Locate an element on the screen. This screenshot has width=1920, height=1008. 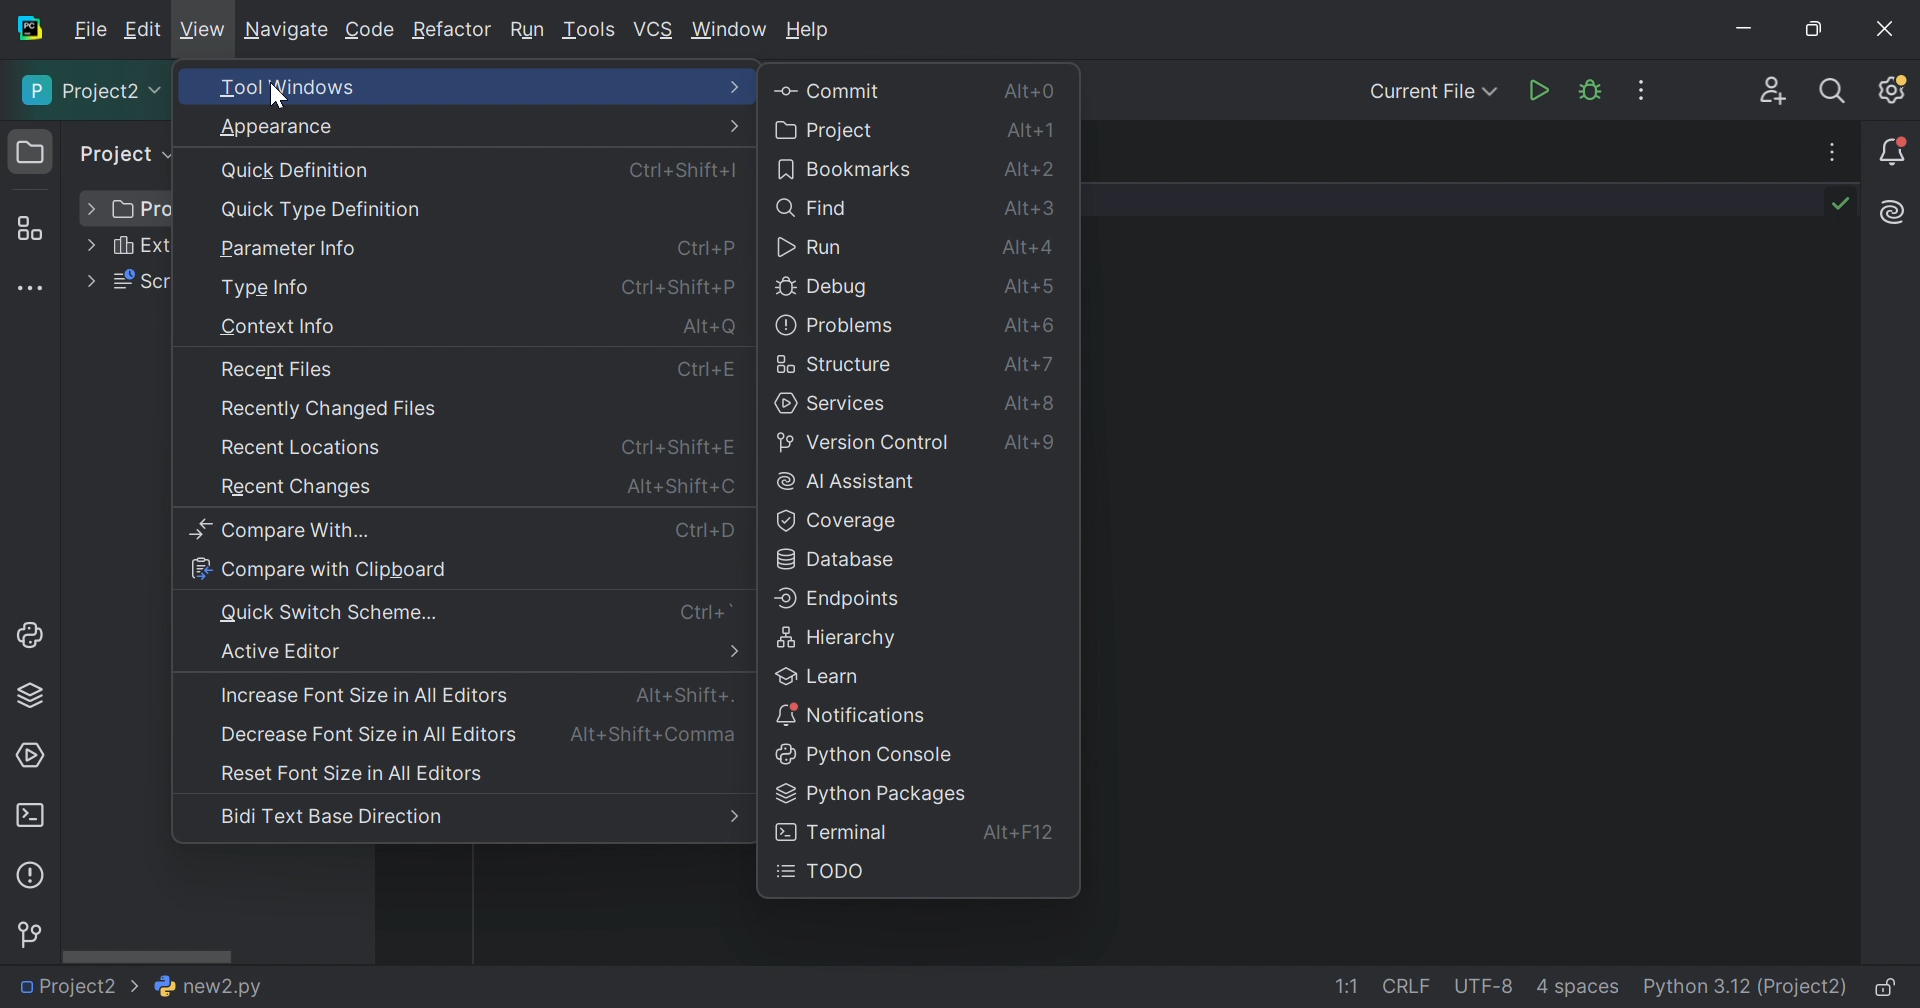
Alt+6 is located at coordinates (1033, 363).